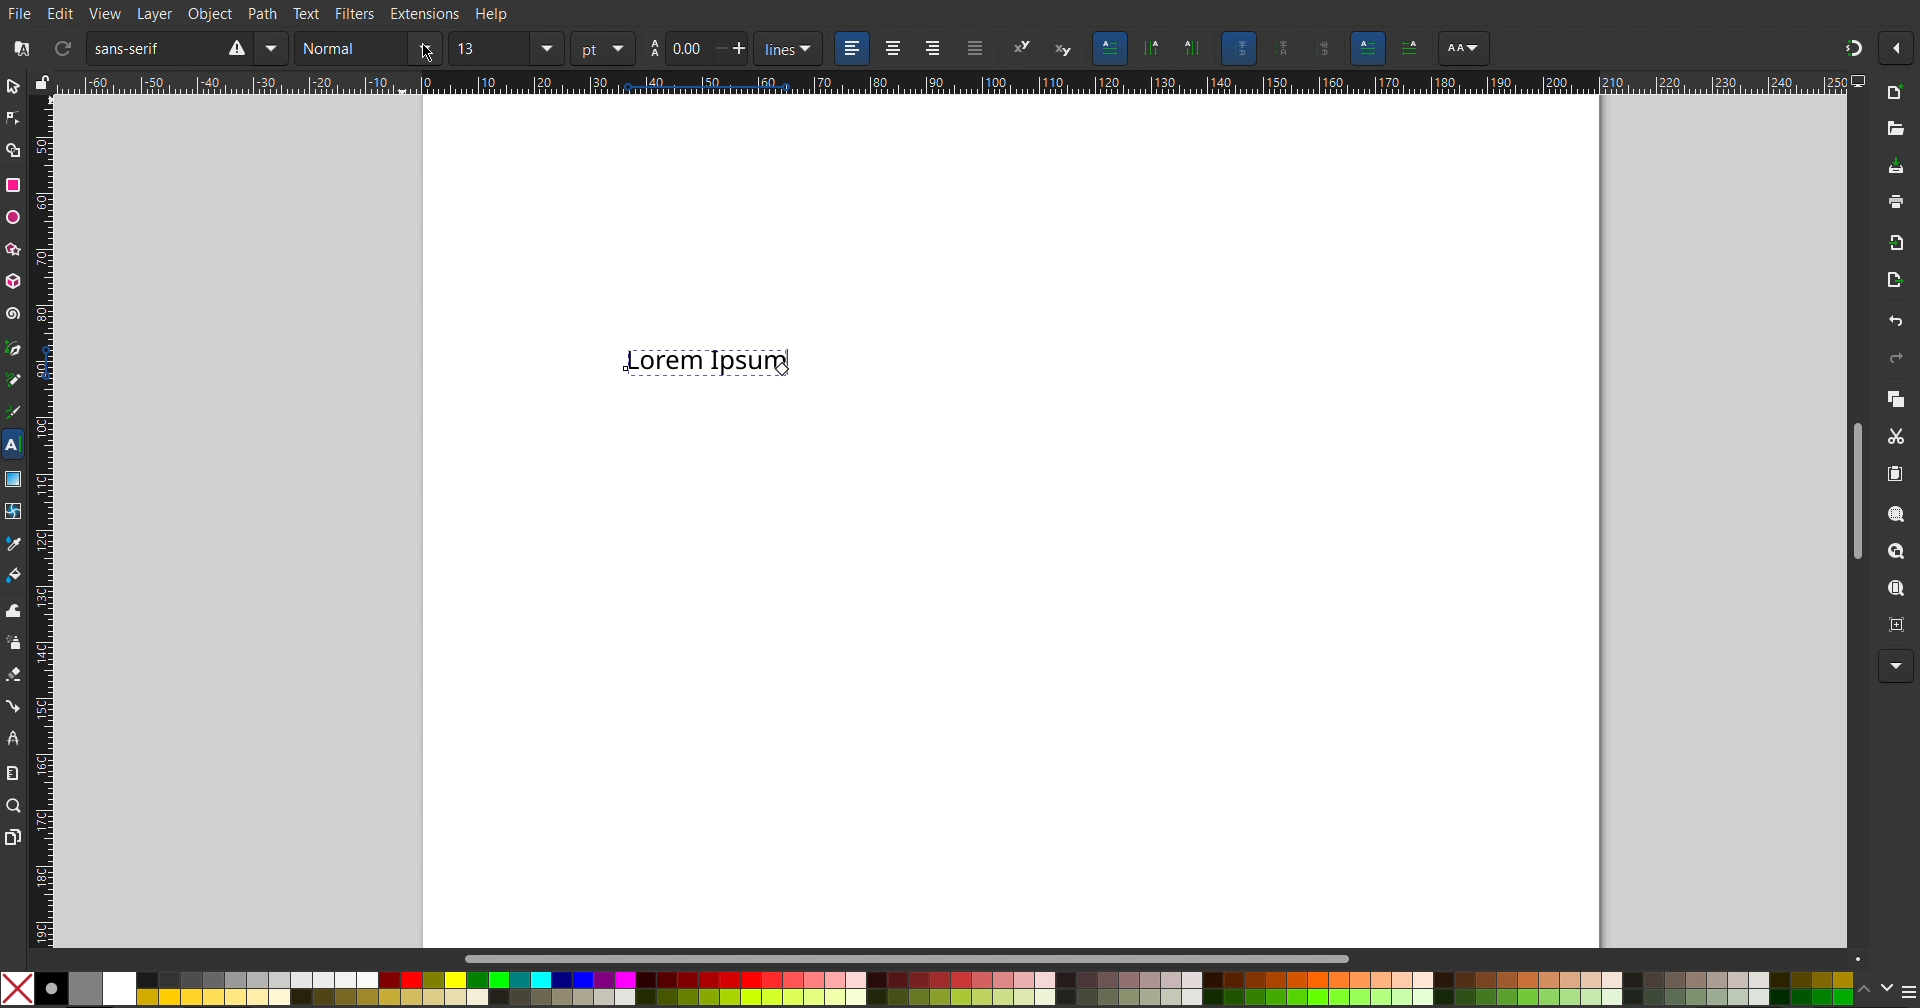 The width and height of the screenshot is (1920, 1008). I want to click on Vertical text right to left, so click(1151, 50).